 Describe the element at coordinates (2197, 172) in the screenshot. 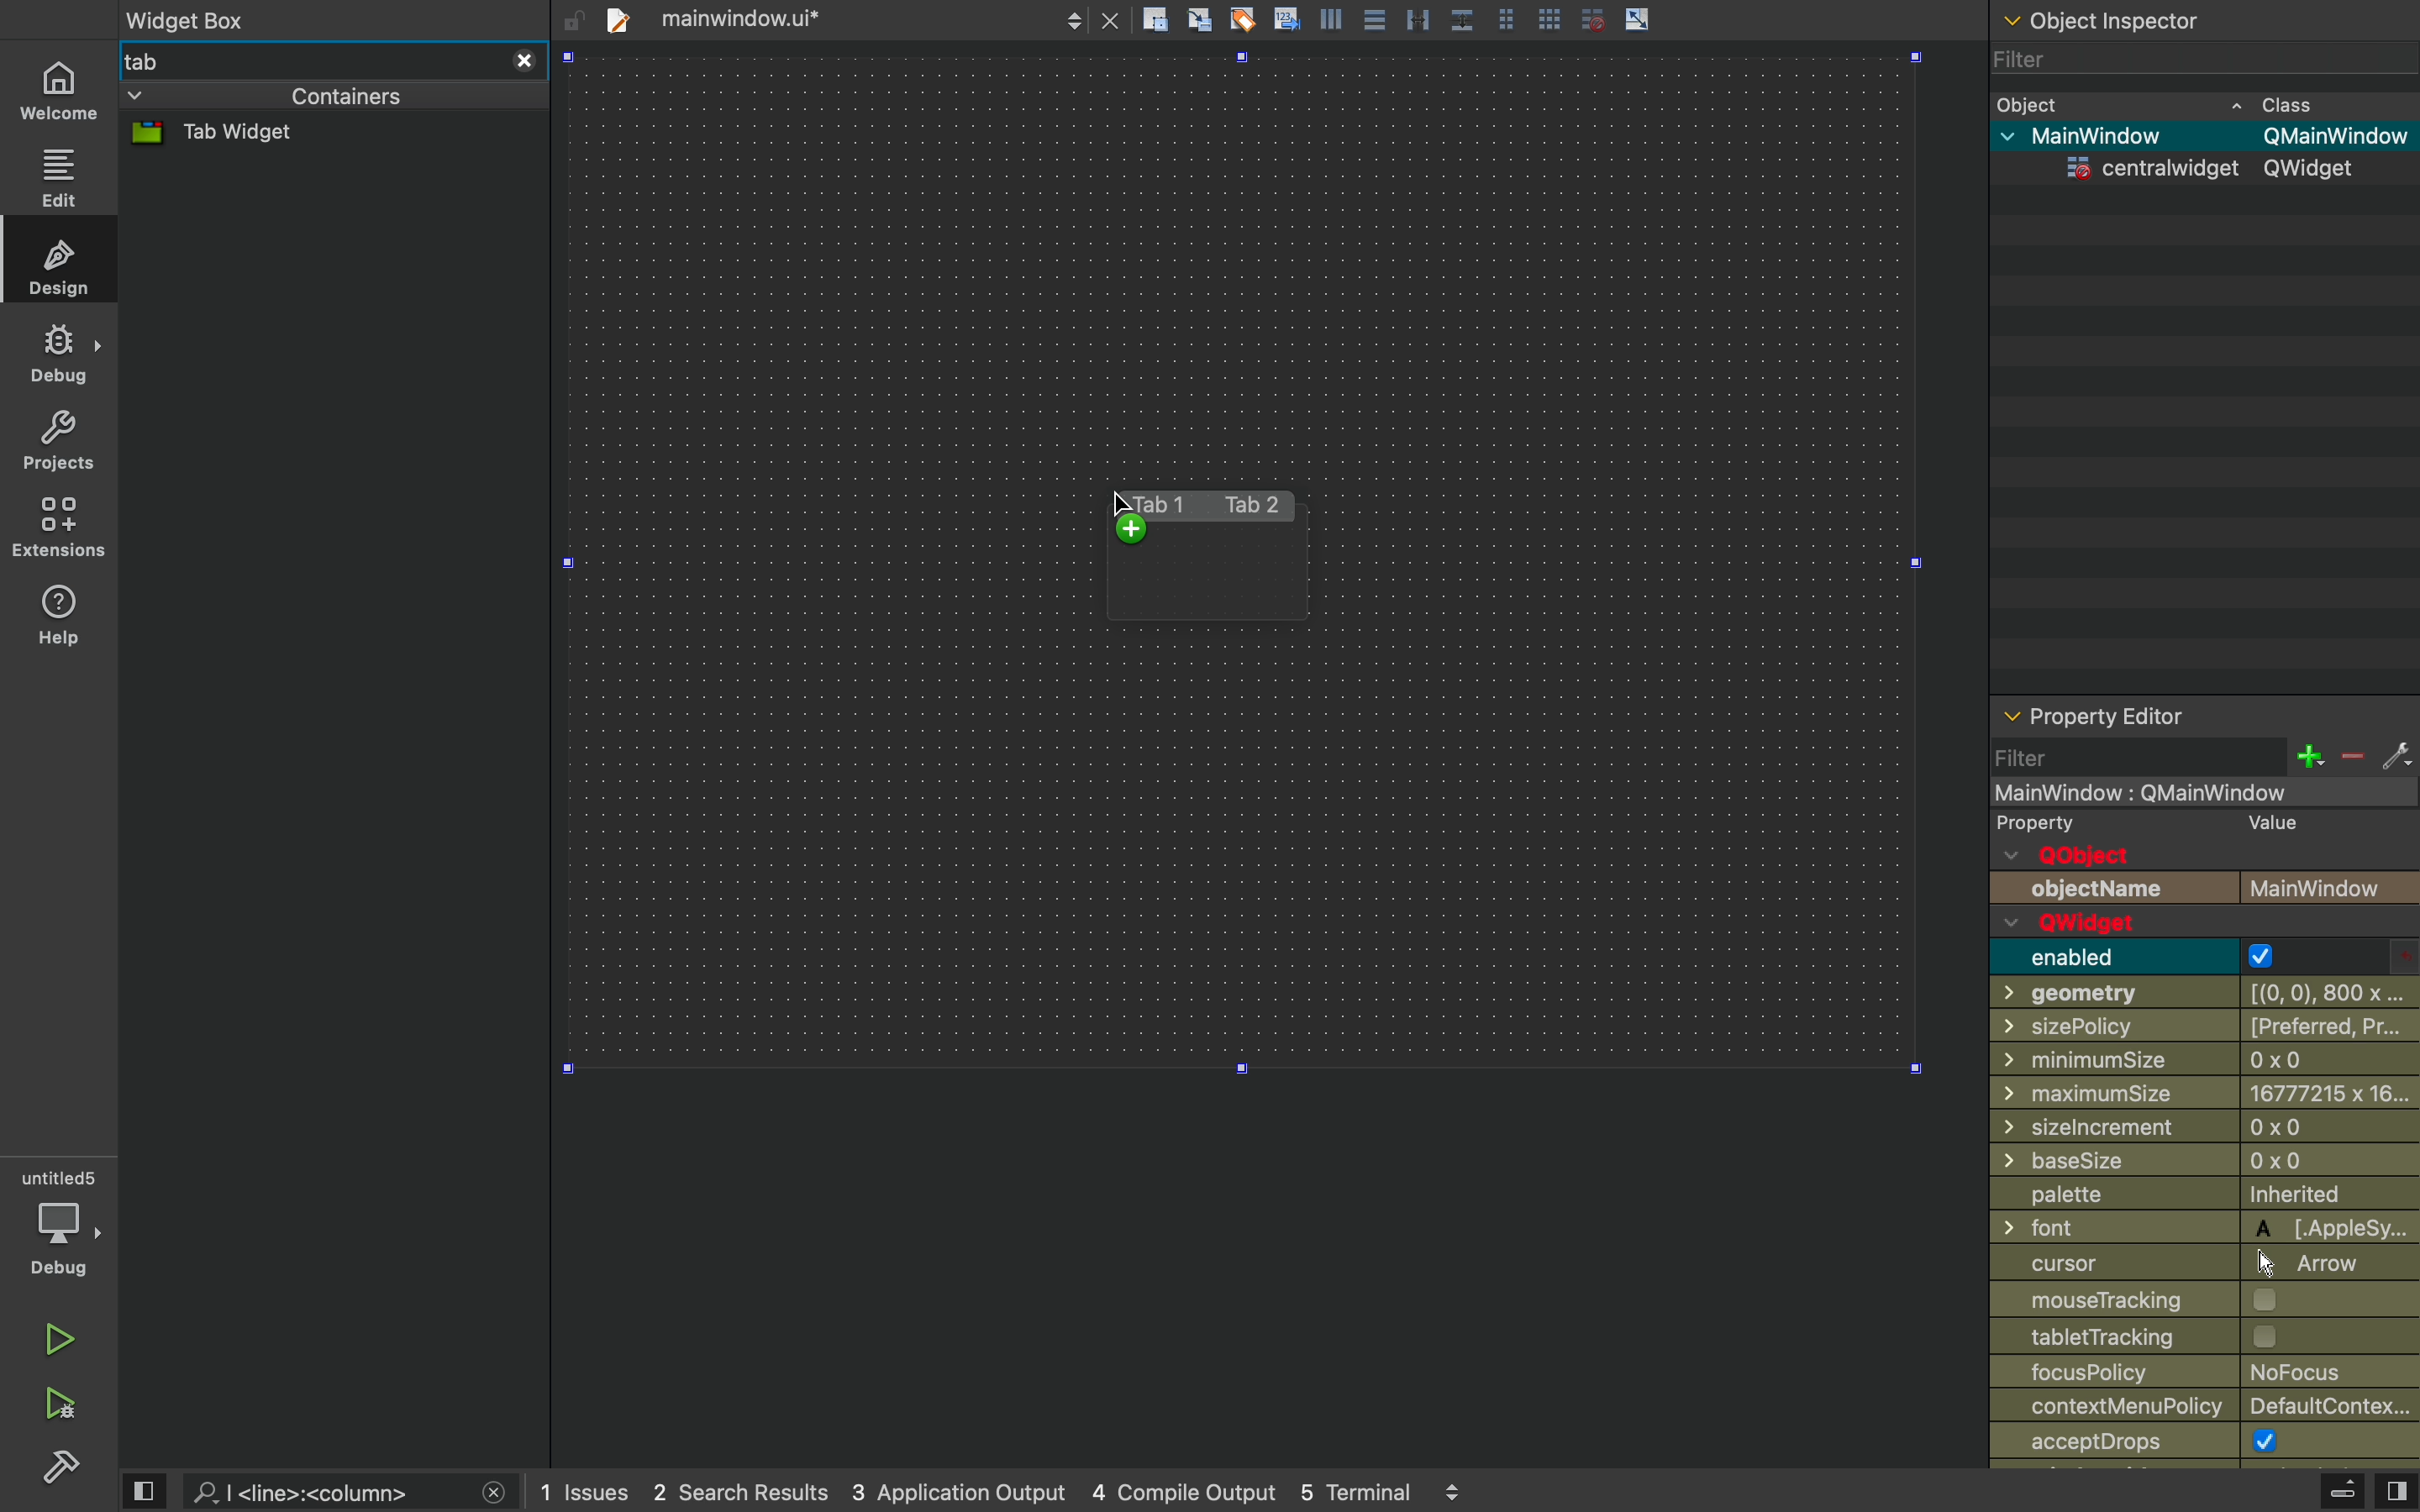

I see `centra widget` at that location.